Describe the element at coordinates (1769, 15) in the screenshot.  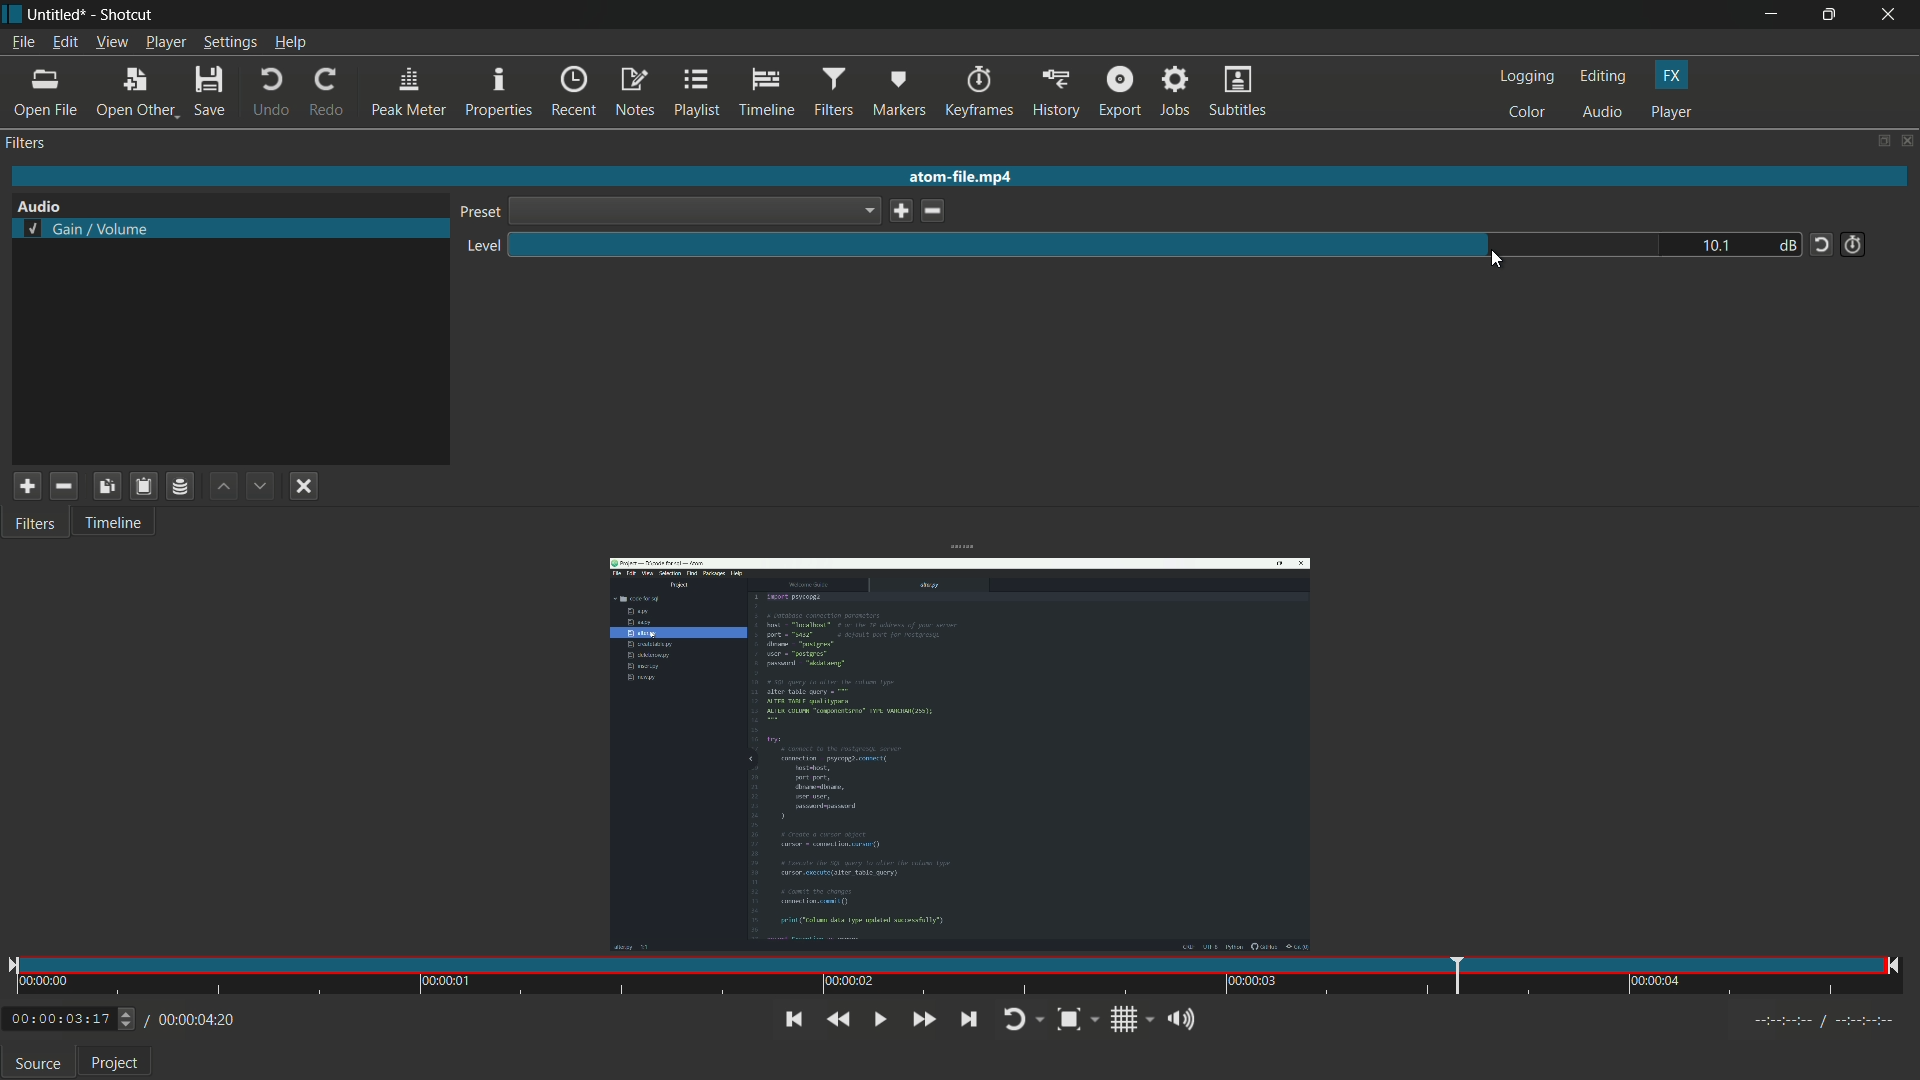
I see `minimize` at that location.